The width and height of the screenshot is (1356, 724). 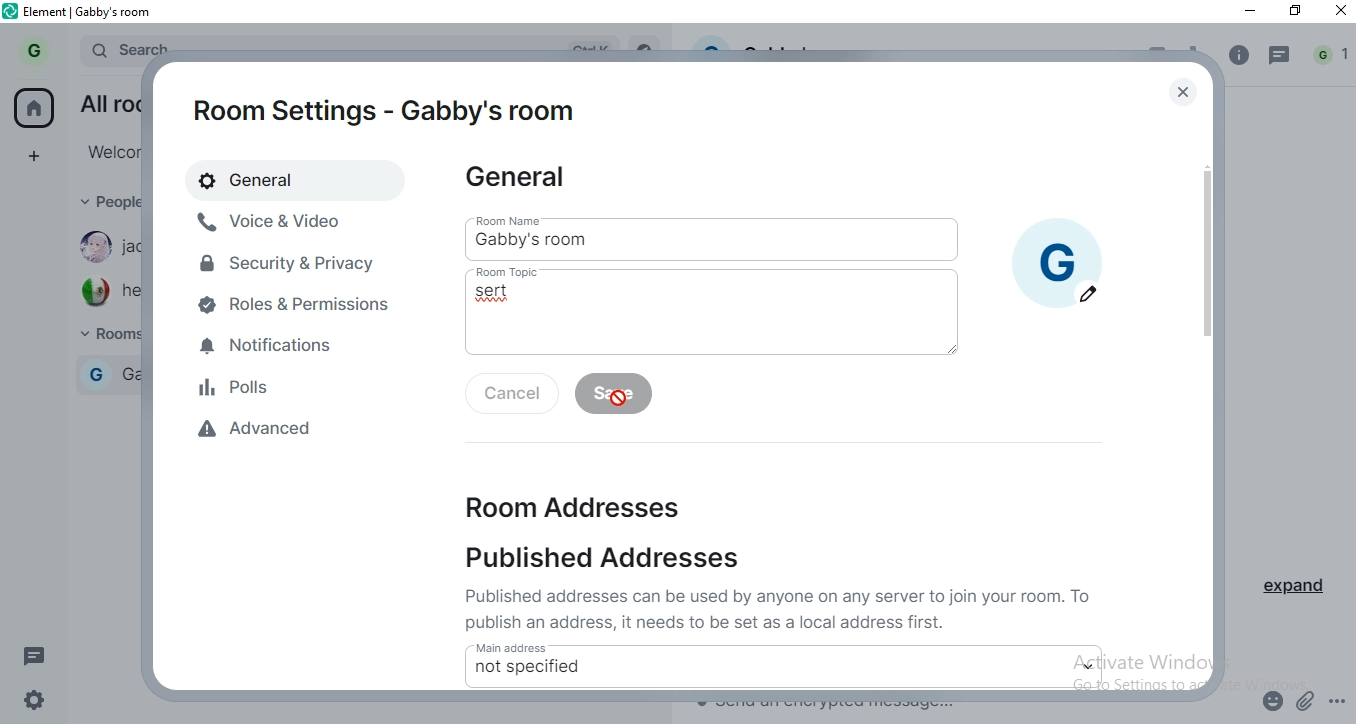 I want to click on close, so click(x=1337, y=15).